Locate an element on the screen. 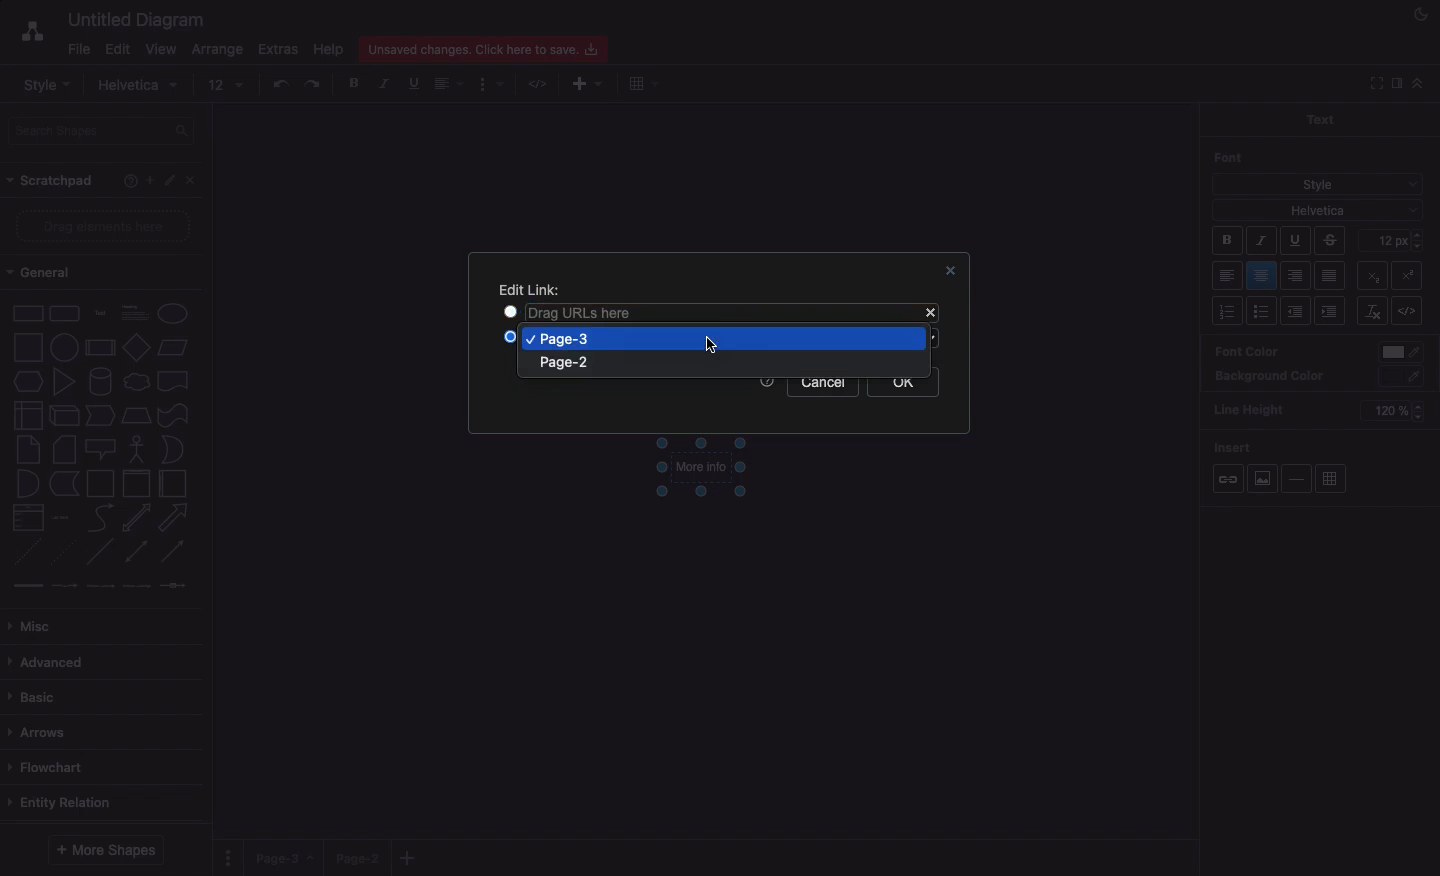 The width and height of the screenshot is (1440, 876). Close is located at coordinates (930, 314).